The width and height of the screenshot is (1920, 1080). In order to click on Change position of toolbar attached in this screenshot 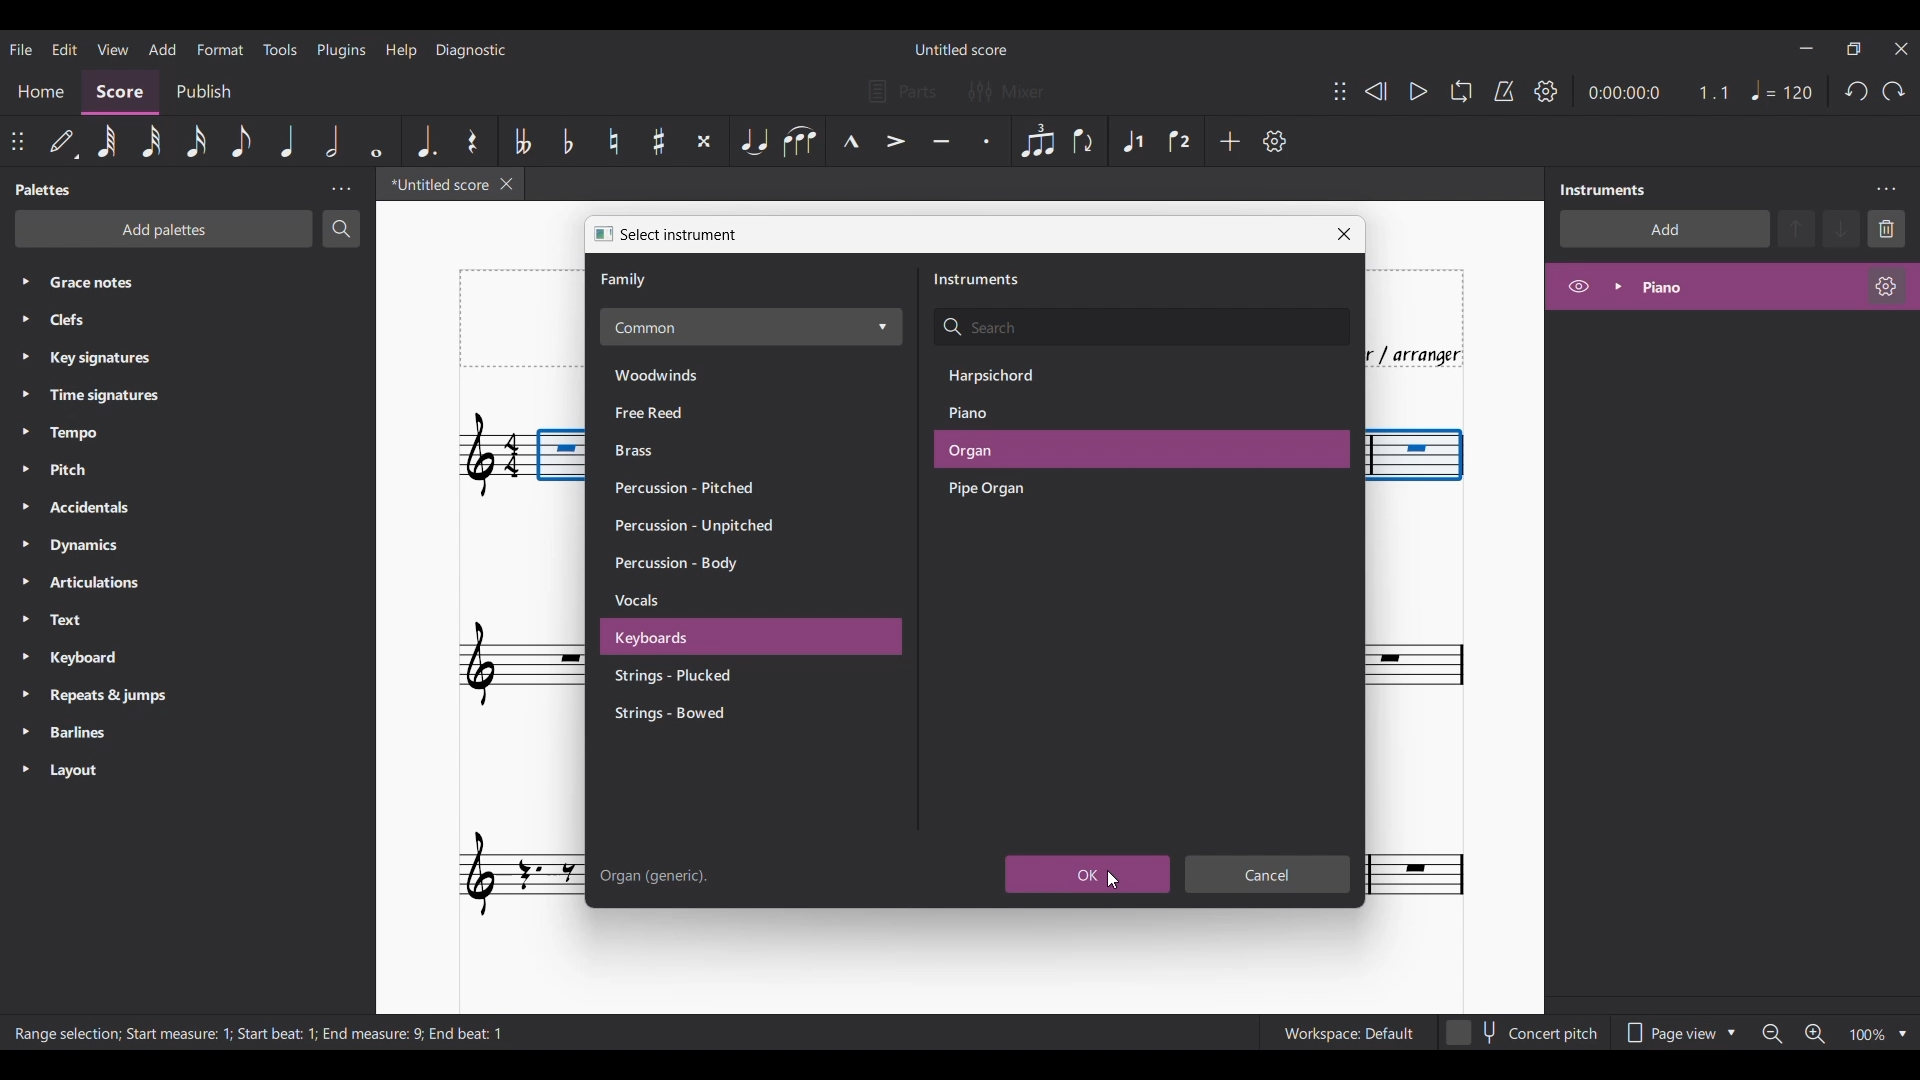, I will do `click(16, 140)`.